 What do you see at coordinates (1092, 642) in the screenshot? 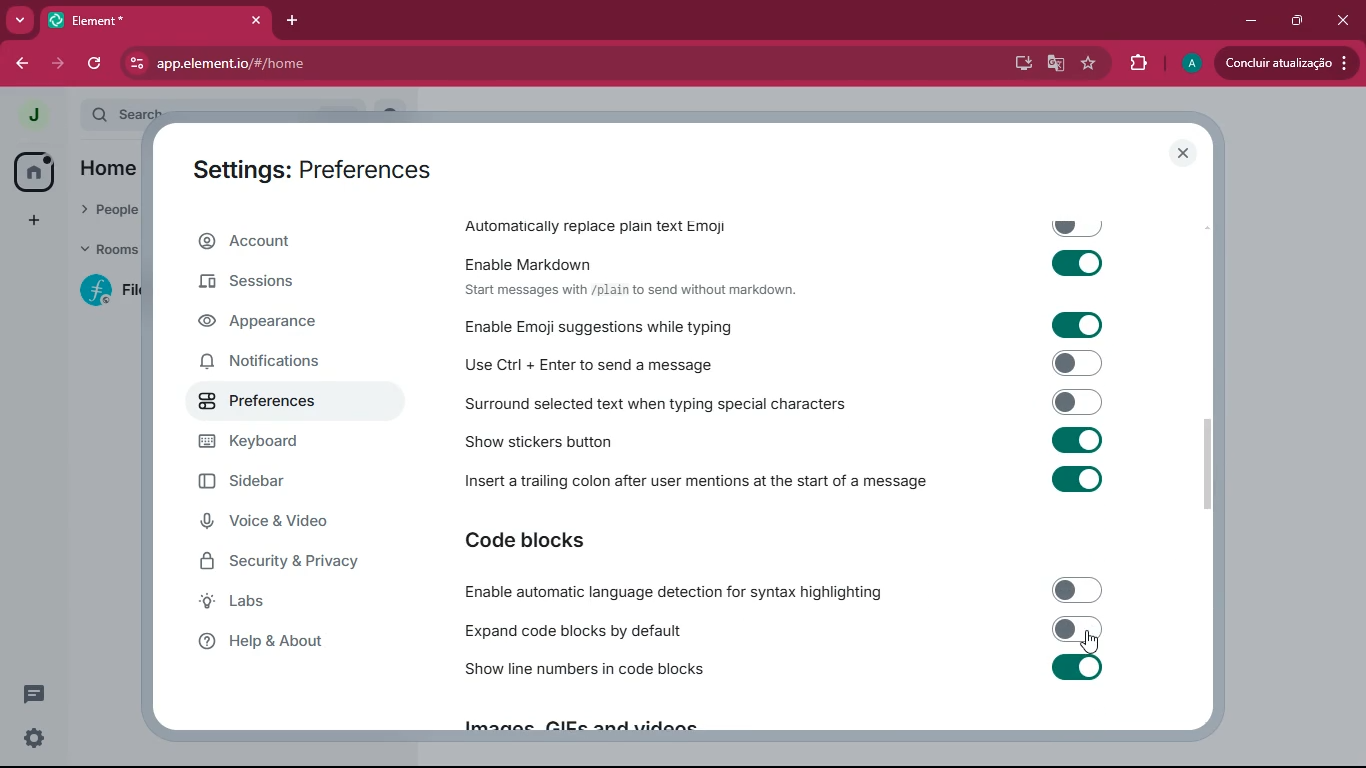
I see `cursor` at bounding box center [1092, 642].